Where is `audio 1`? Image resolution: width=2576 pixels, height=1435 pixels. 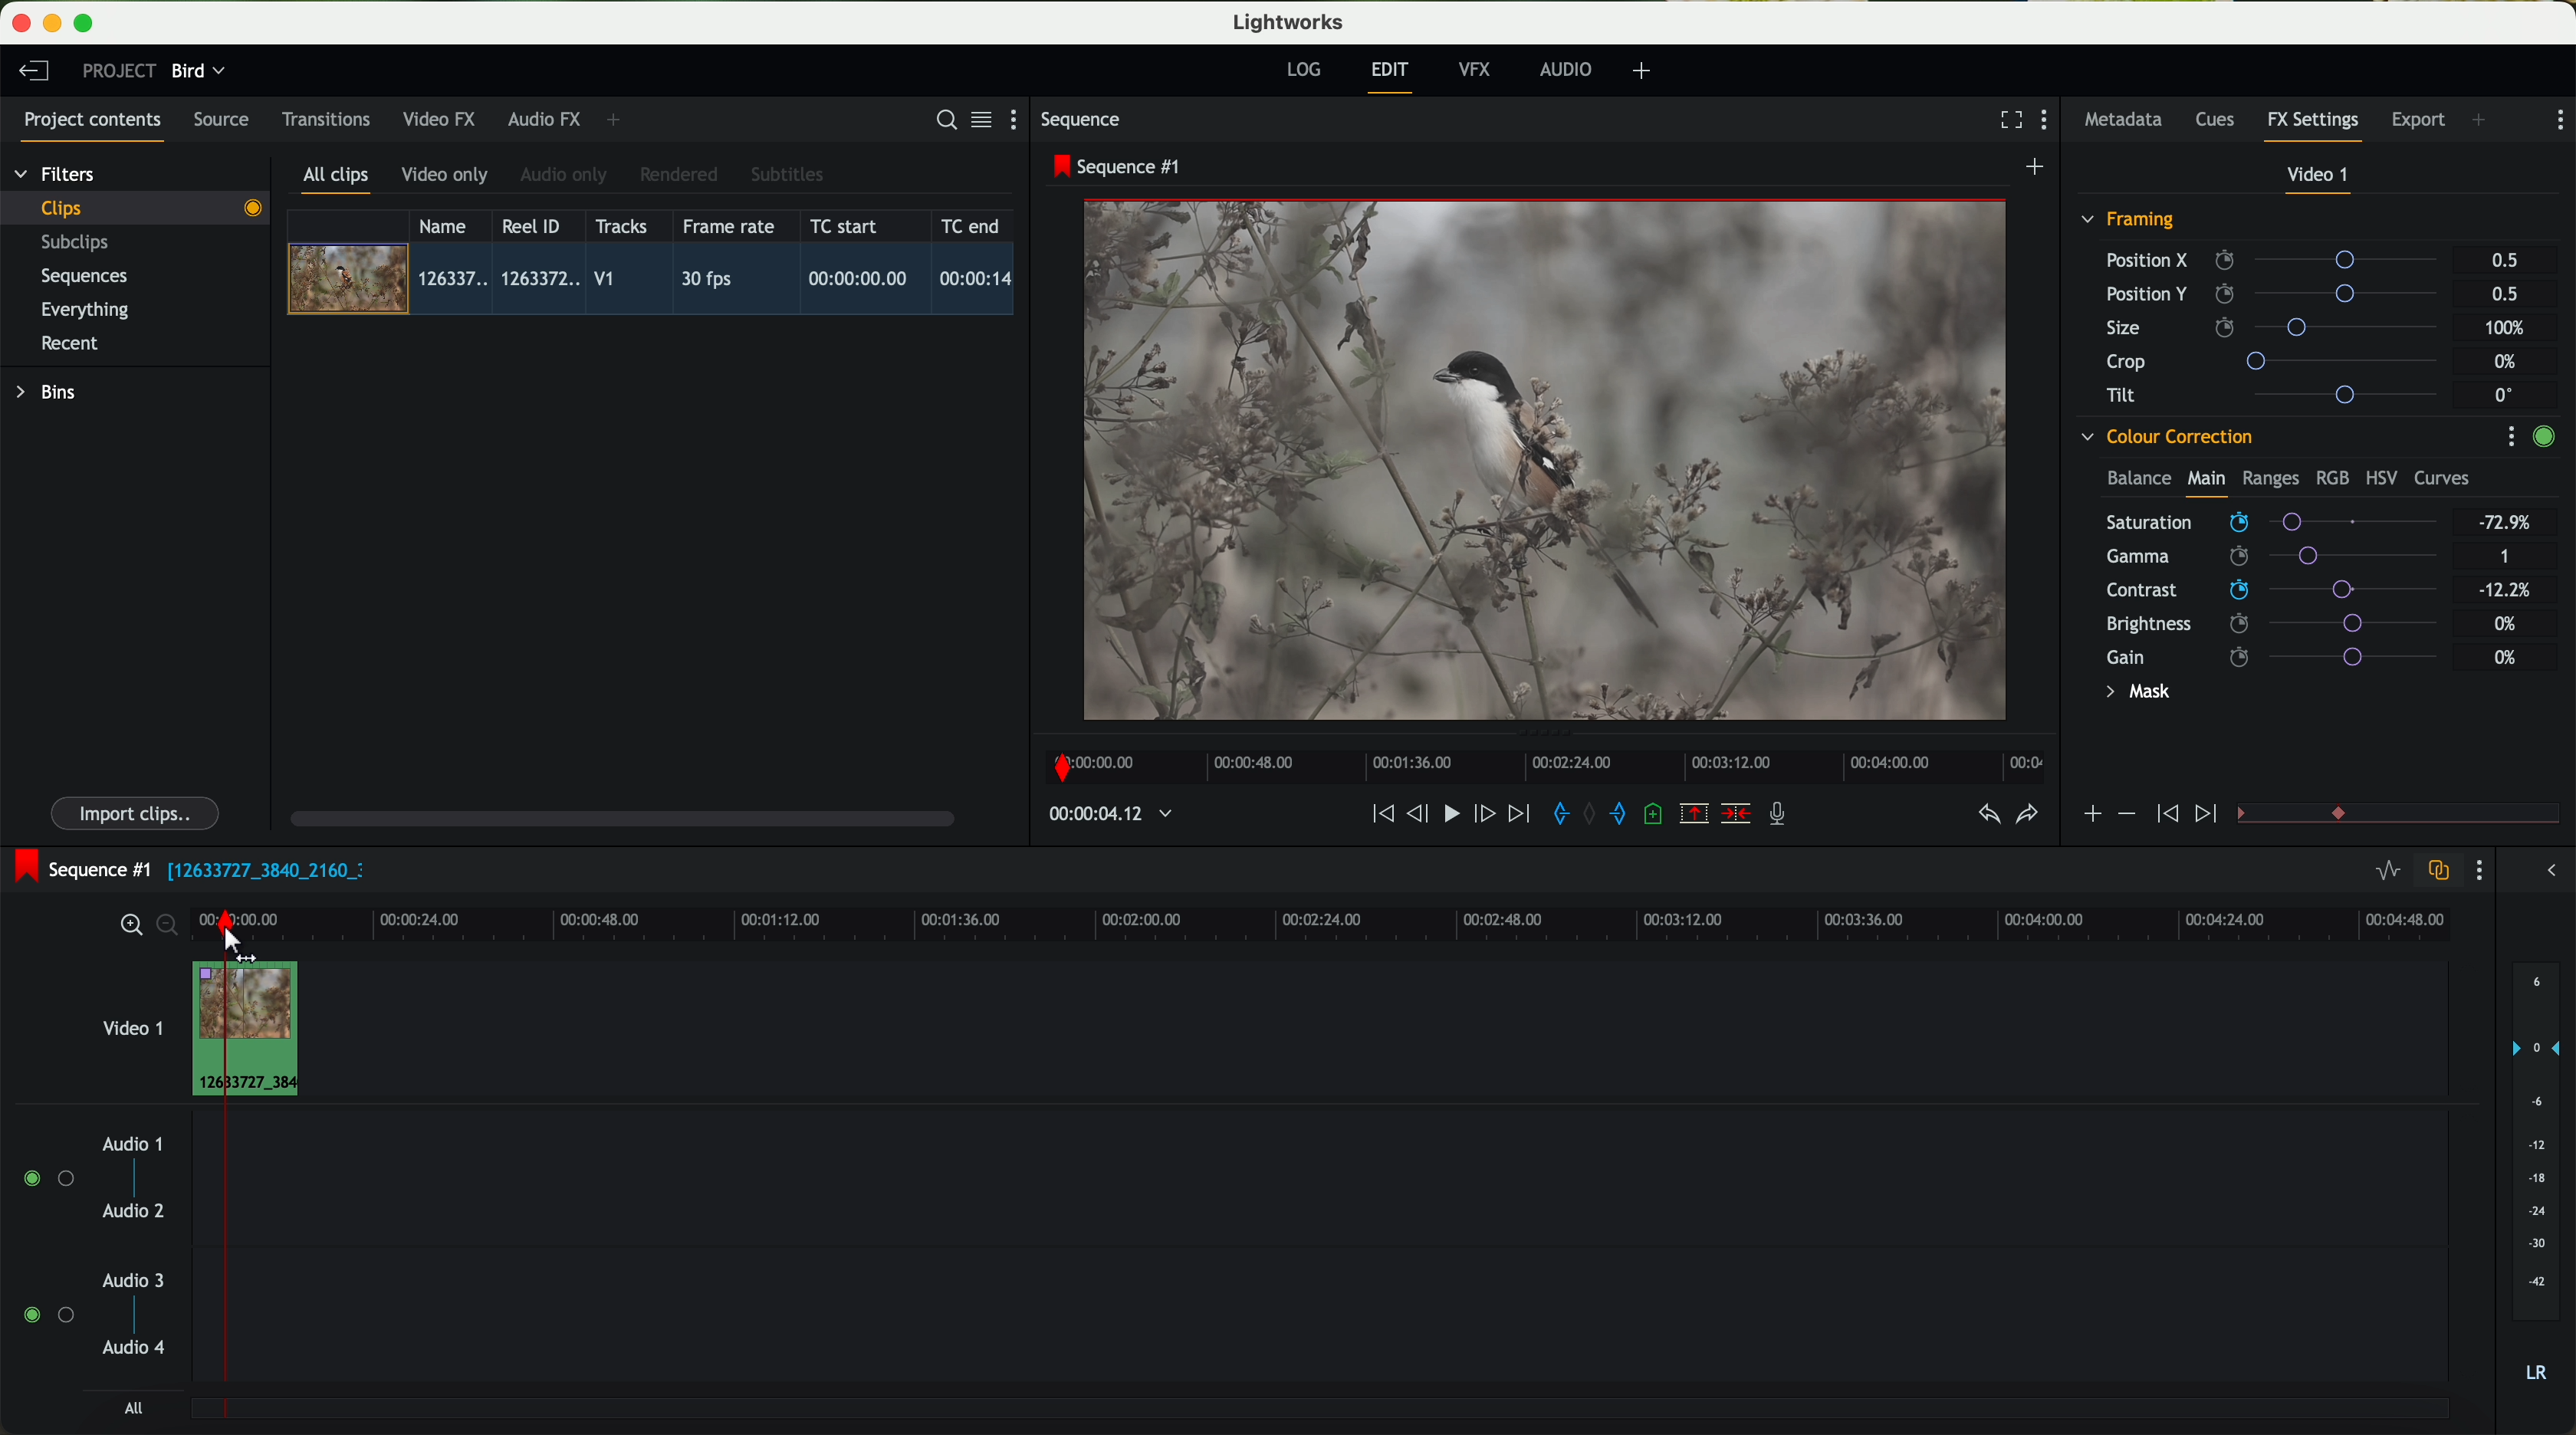 audio 1 is located at coordinates (133, 1143).